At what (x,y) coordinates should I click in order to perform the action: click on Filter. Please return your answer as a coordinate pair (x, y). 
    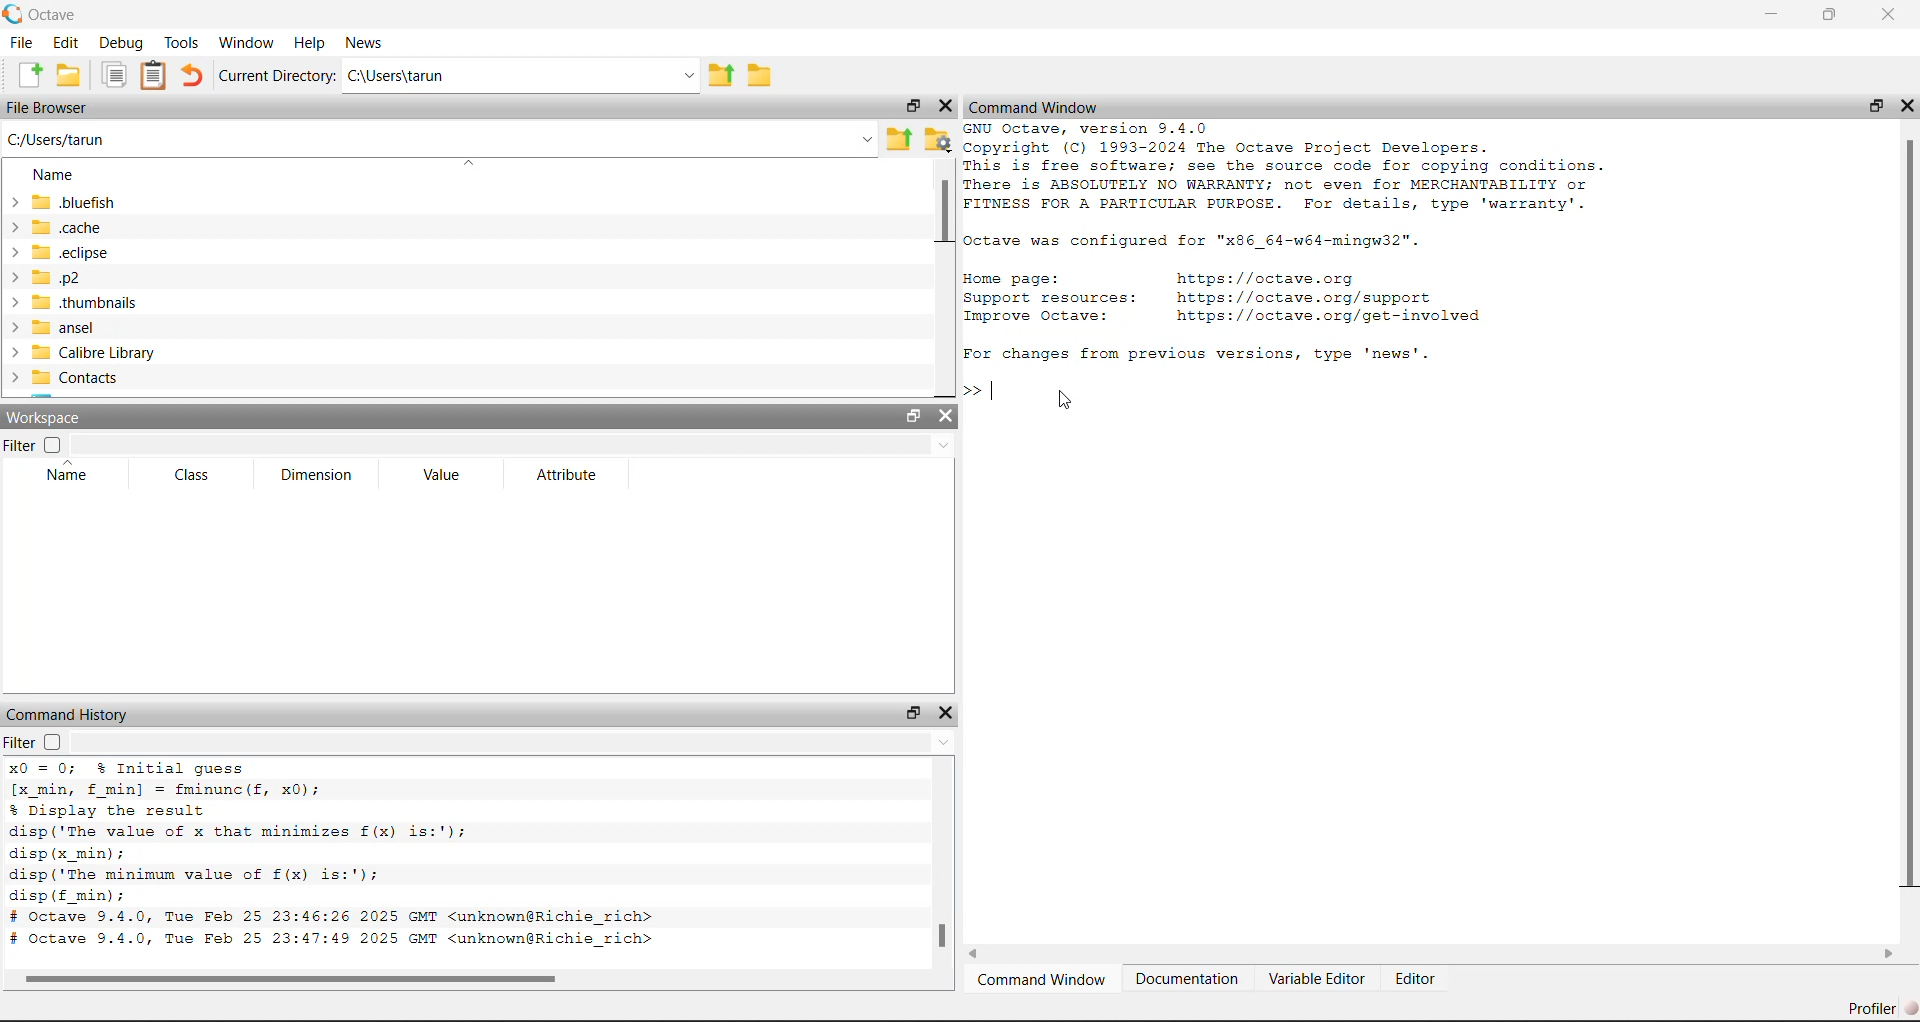
    Looking at the image, I should click on (40, 742).